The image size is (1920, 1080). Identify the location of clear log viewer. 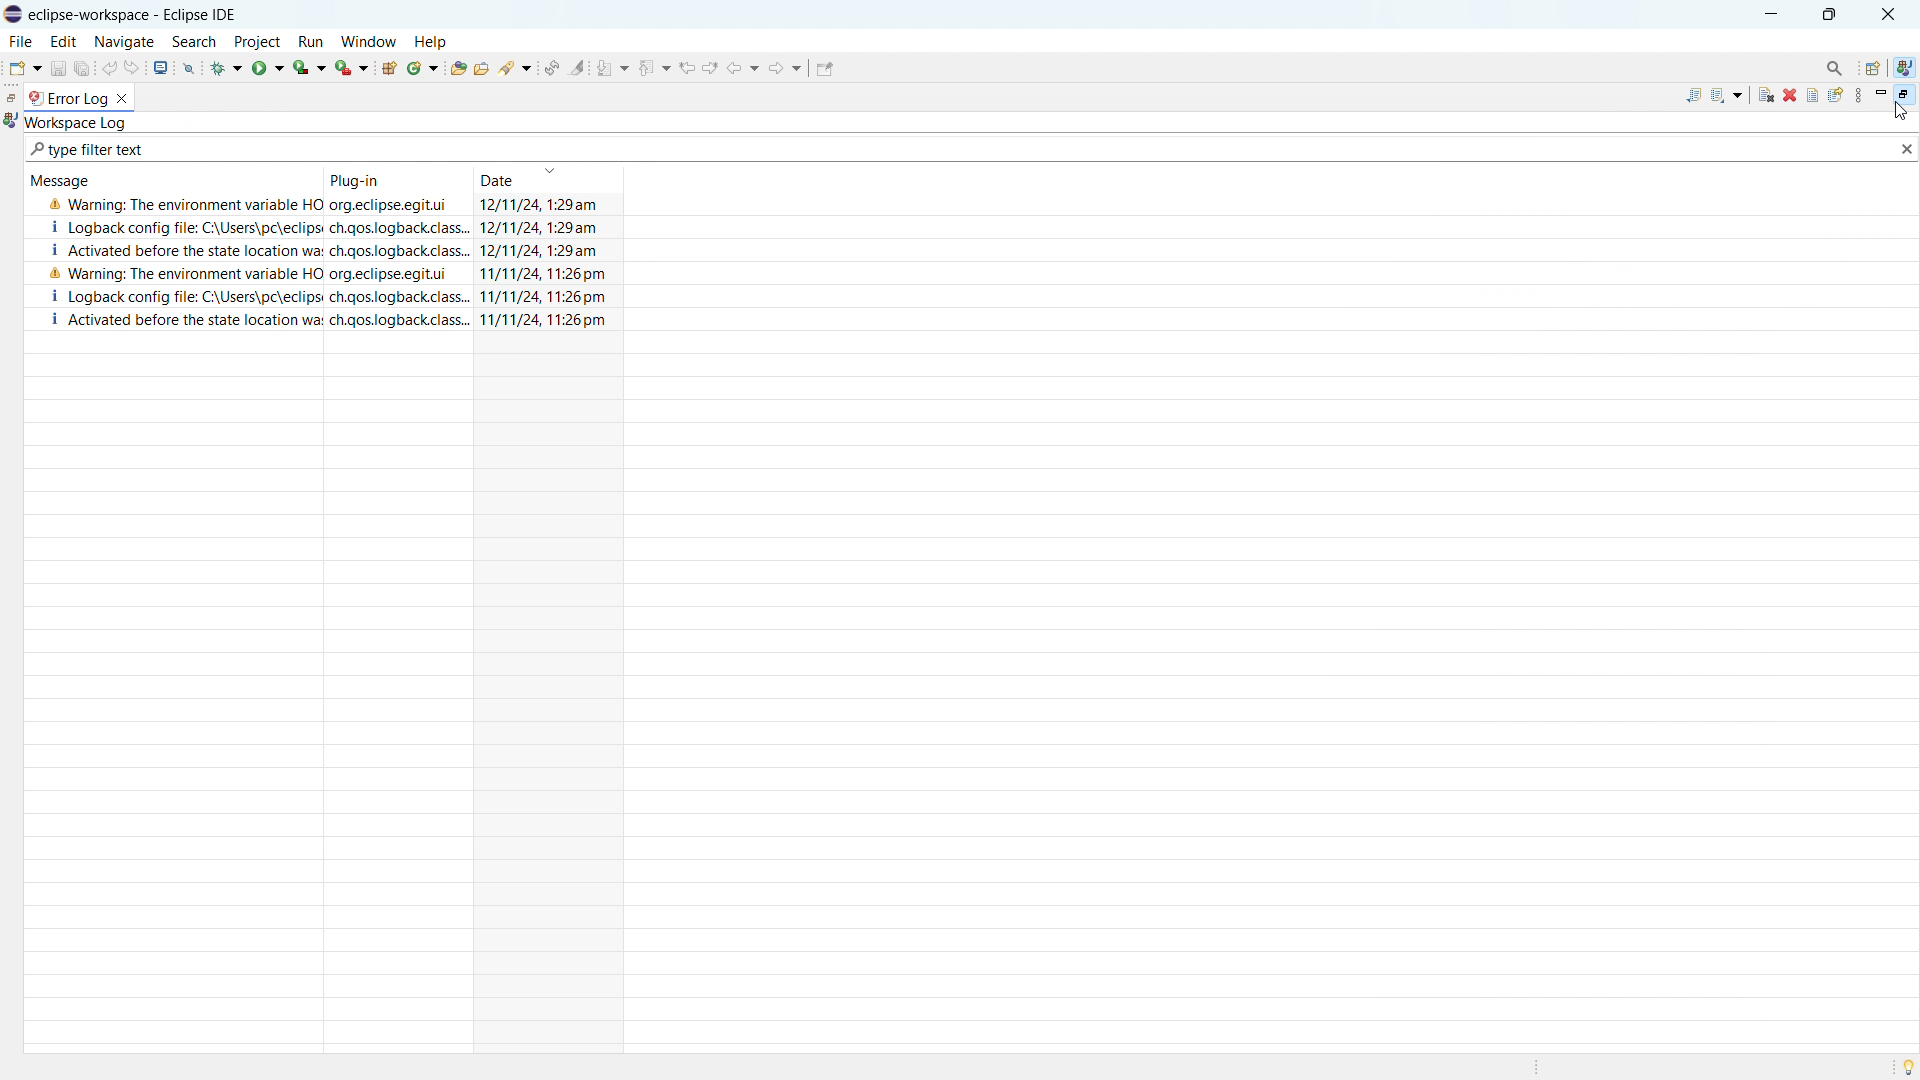
(1766, 94).